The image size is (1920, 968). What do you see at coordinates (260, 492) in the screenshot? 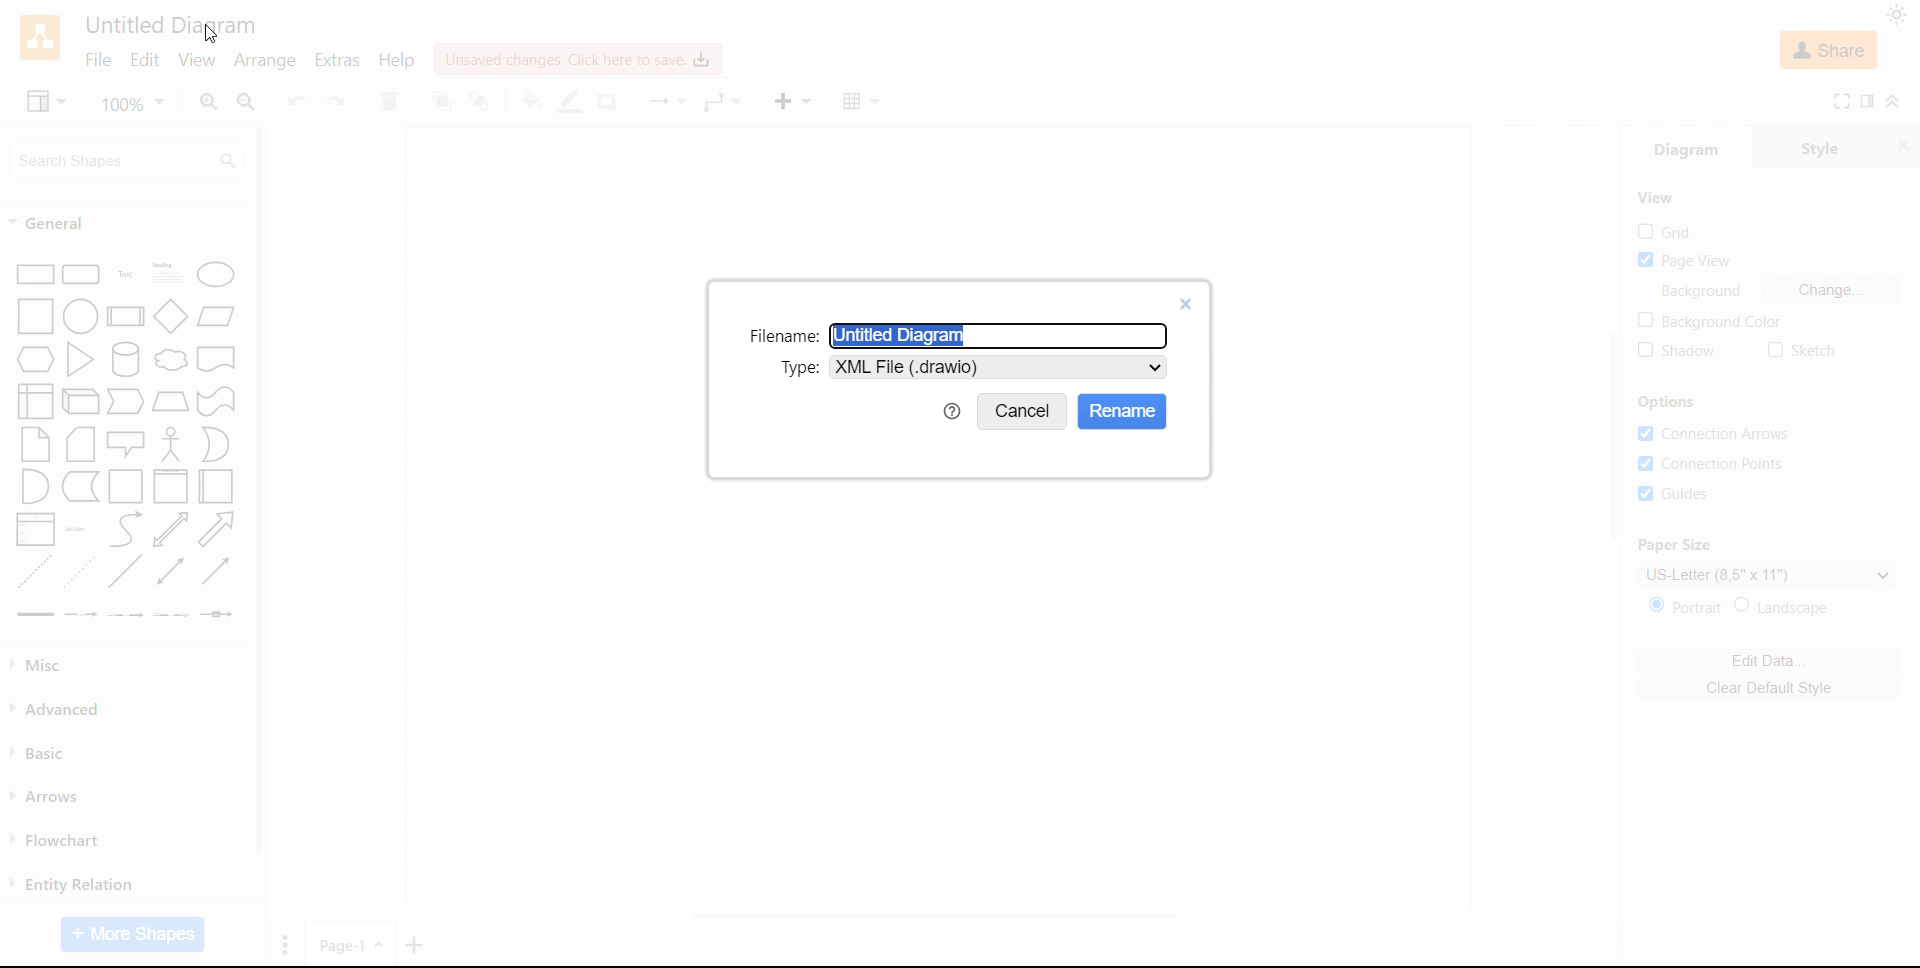
I see `Scroll bar ` at bounding box center [260, 492].